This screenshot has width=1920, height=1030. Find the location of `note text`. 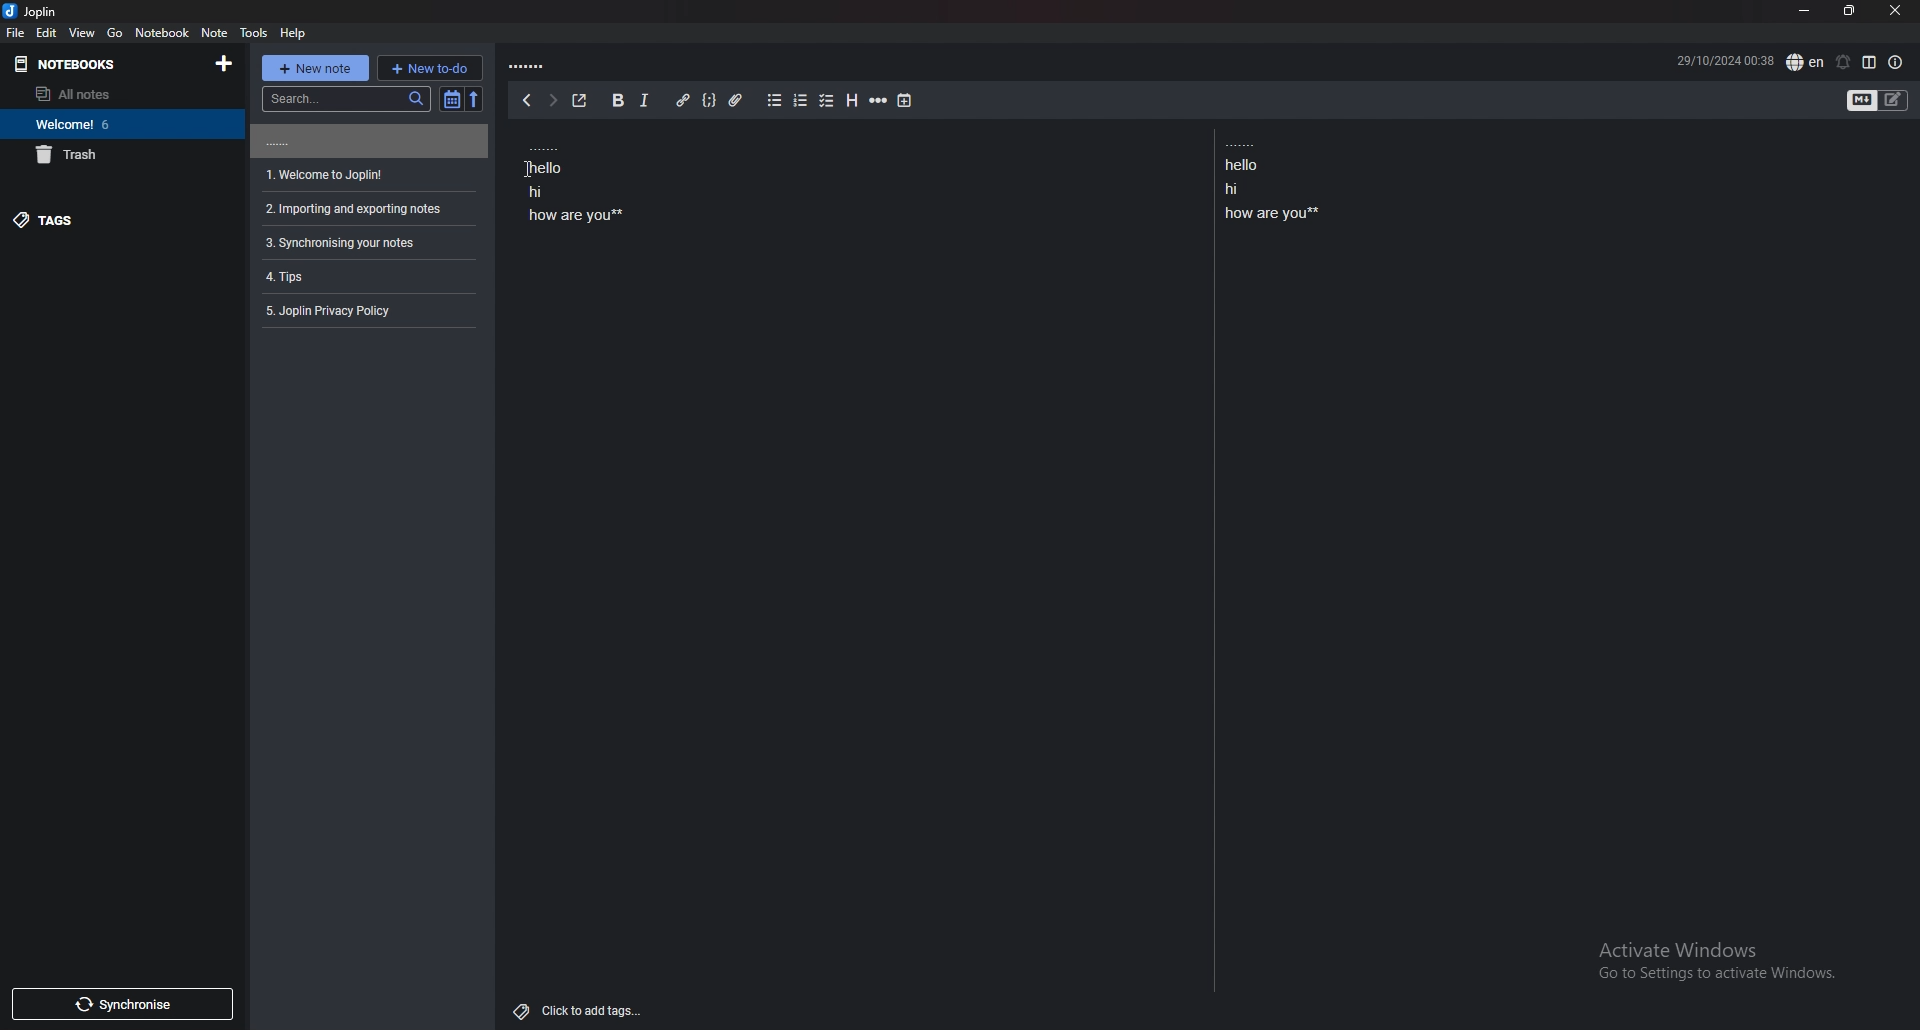

note text is located at coordinates (1275, 181).